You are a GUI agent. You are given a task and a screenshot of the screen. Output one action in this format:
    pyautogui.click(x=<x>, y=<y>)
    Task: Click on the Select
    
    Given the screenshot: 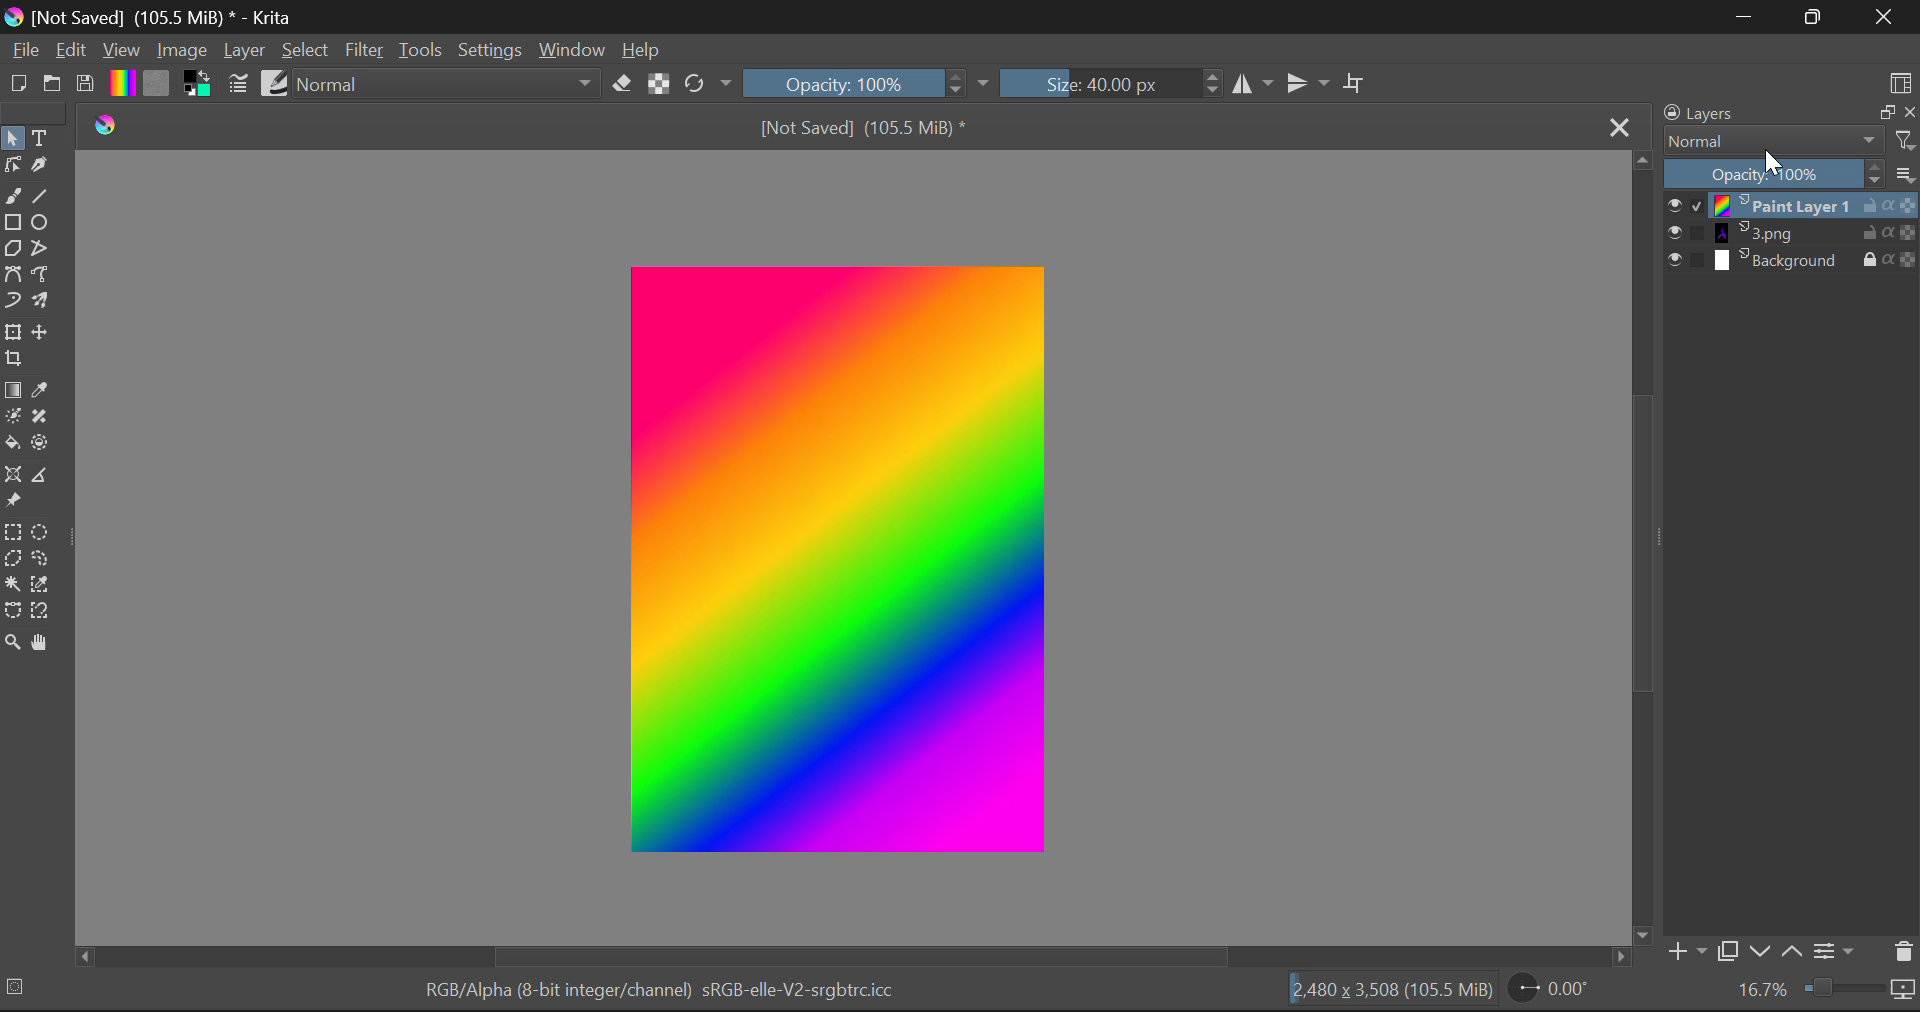 What is the action you would take?
    pyautogui.click(x=308, y=53)
    